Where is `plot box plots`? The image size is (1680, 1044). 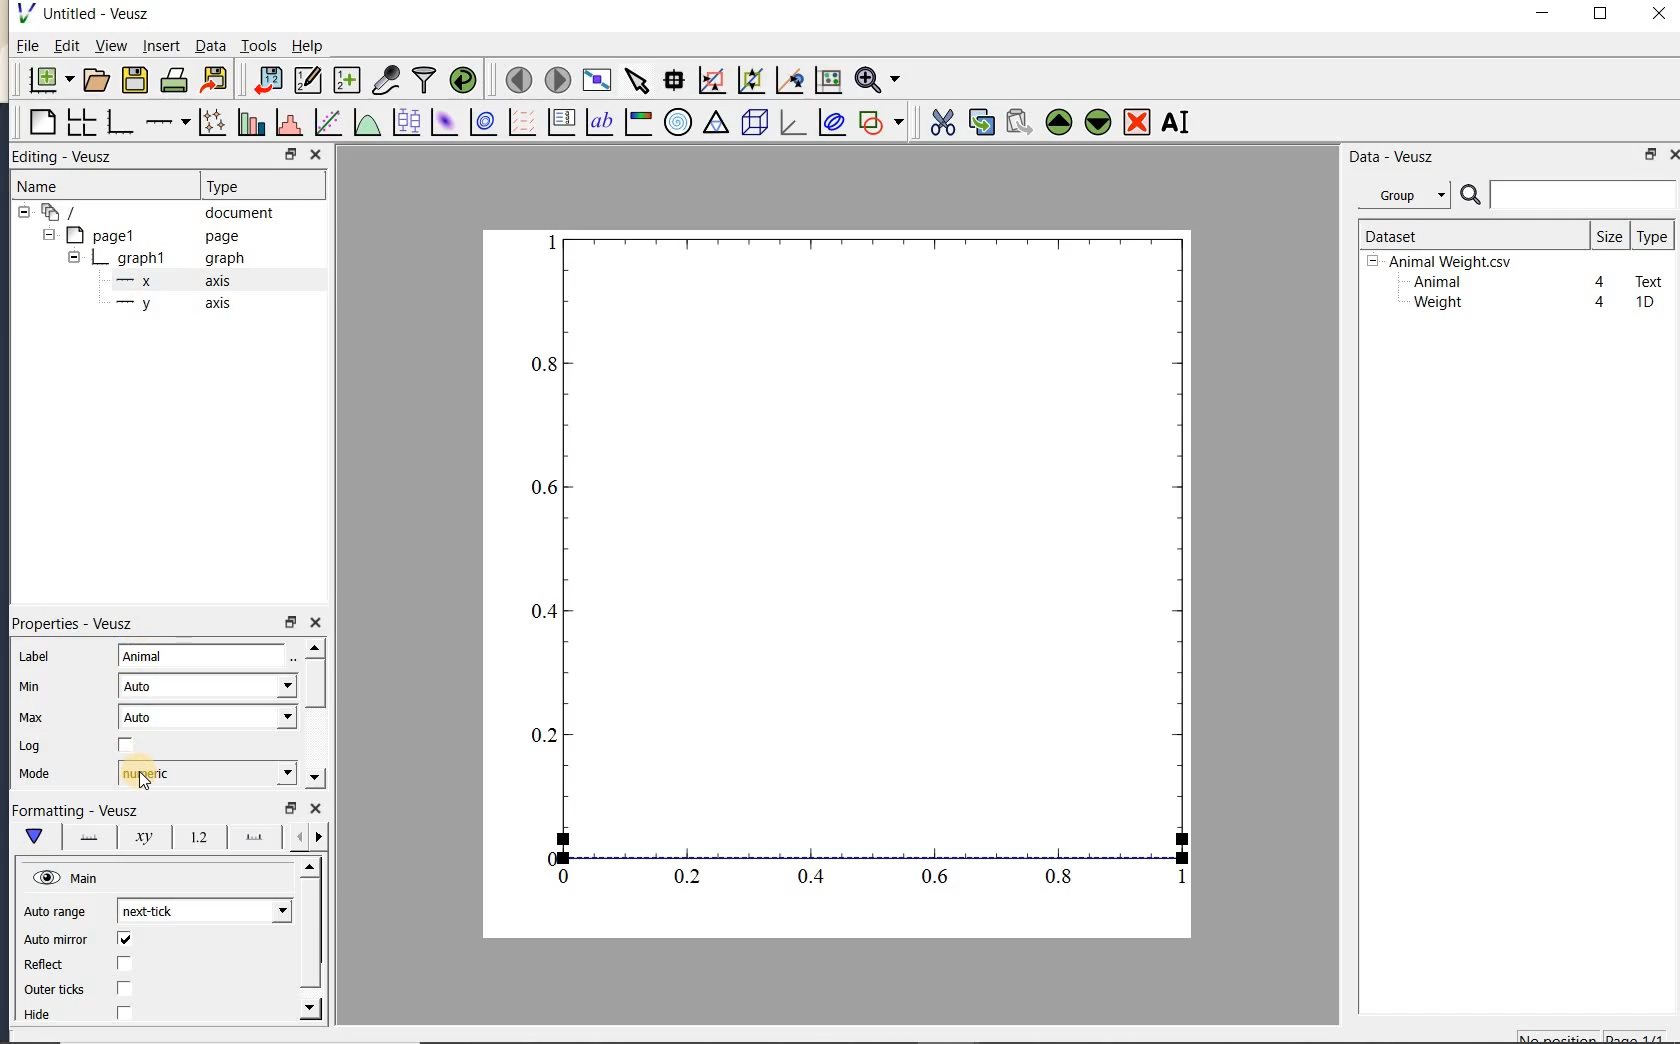
plot box plots is located at coordinates (403, 123).